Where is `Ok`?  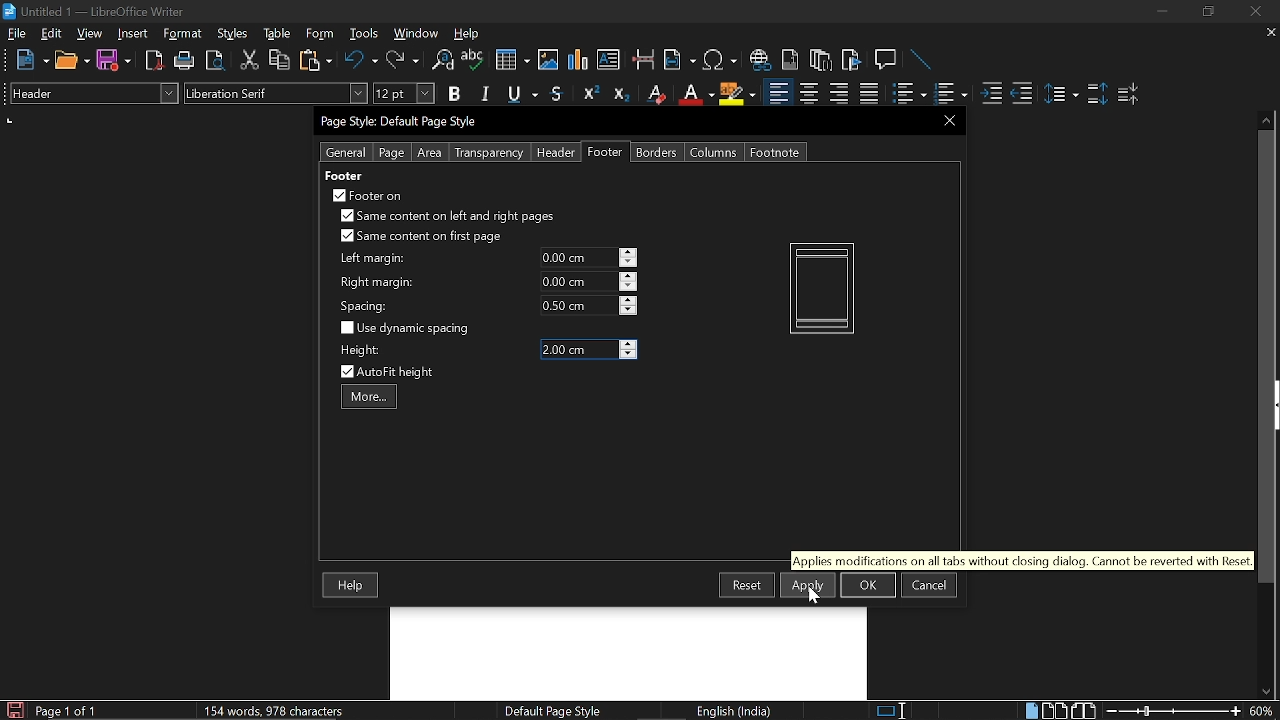 Ok is located at coordinates (868, 585).